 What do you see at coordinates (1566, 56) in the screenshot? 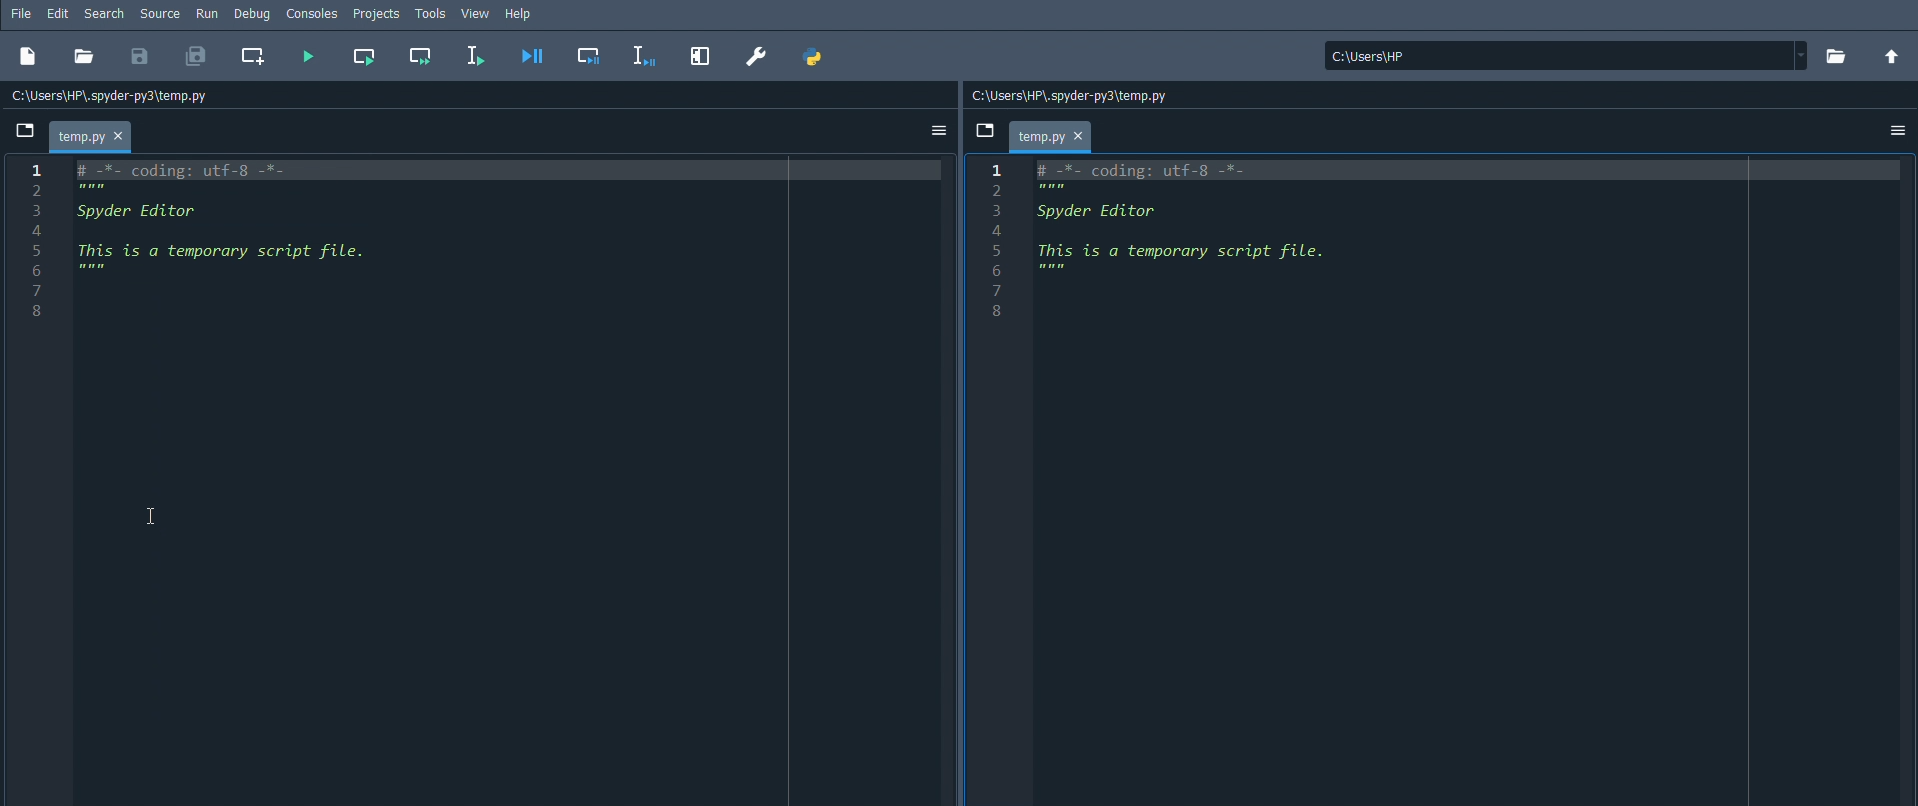
I see `C:\Users\HP` at bounding box center [1566, 56].